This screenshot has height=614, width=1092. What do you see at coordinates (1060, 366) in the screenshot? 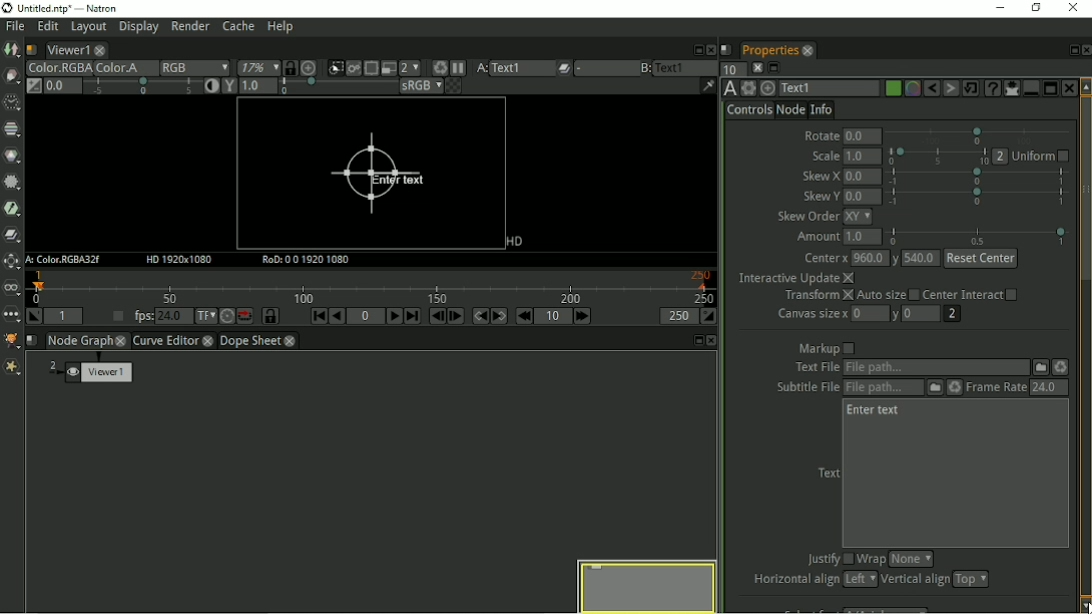
I see `Reload the file` at bounding box center [1060, 366].